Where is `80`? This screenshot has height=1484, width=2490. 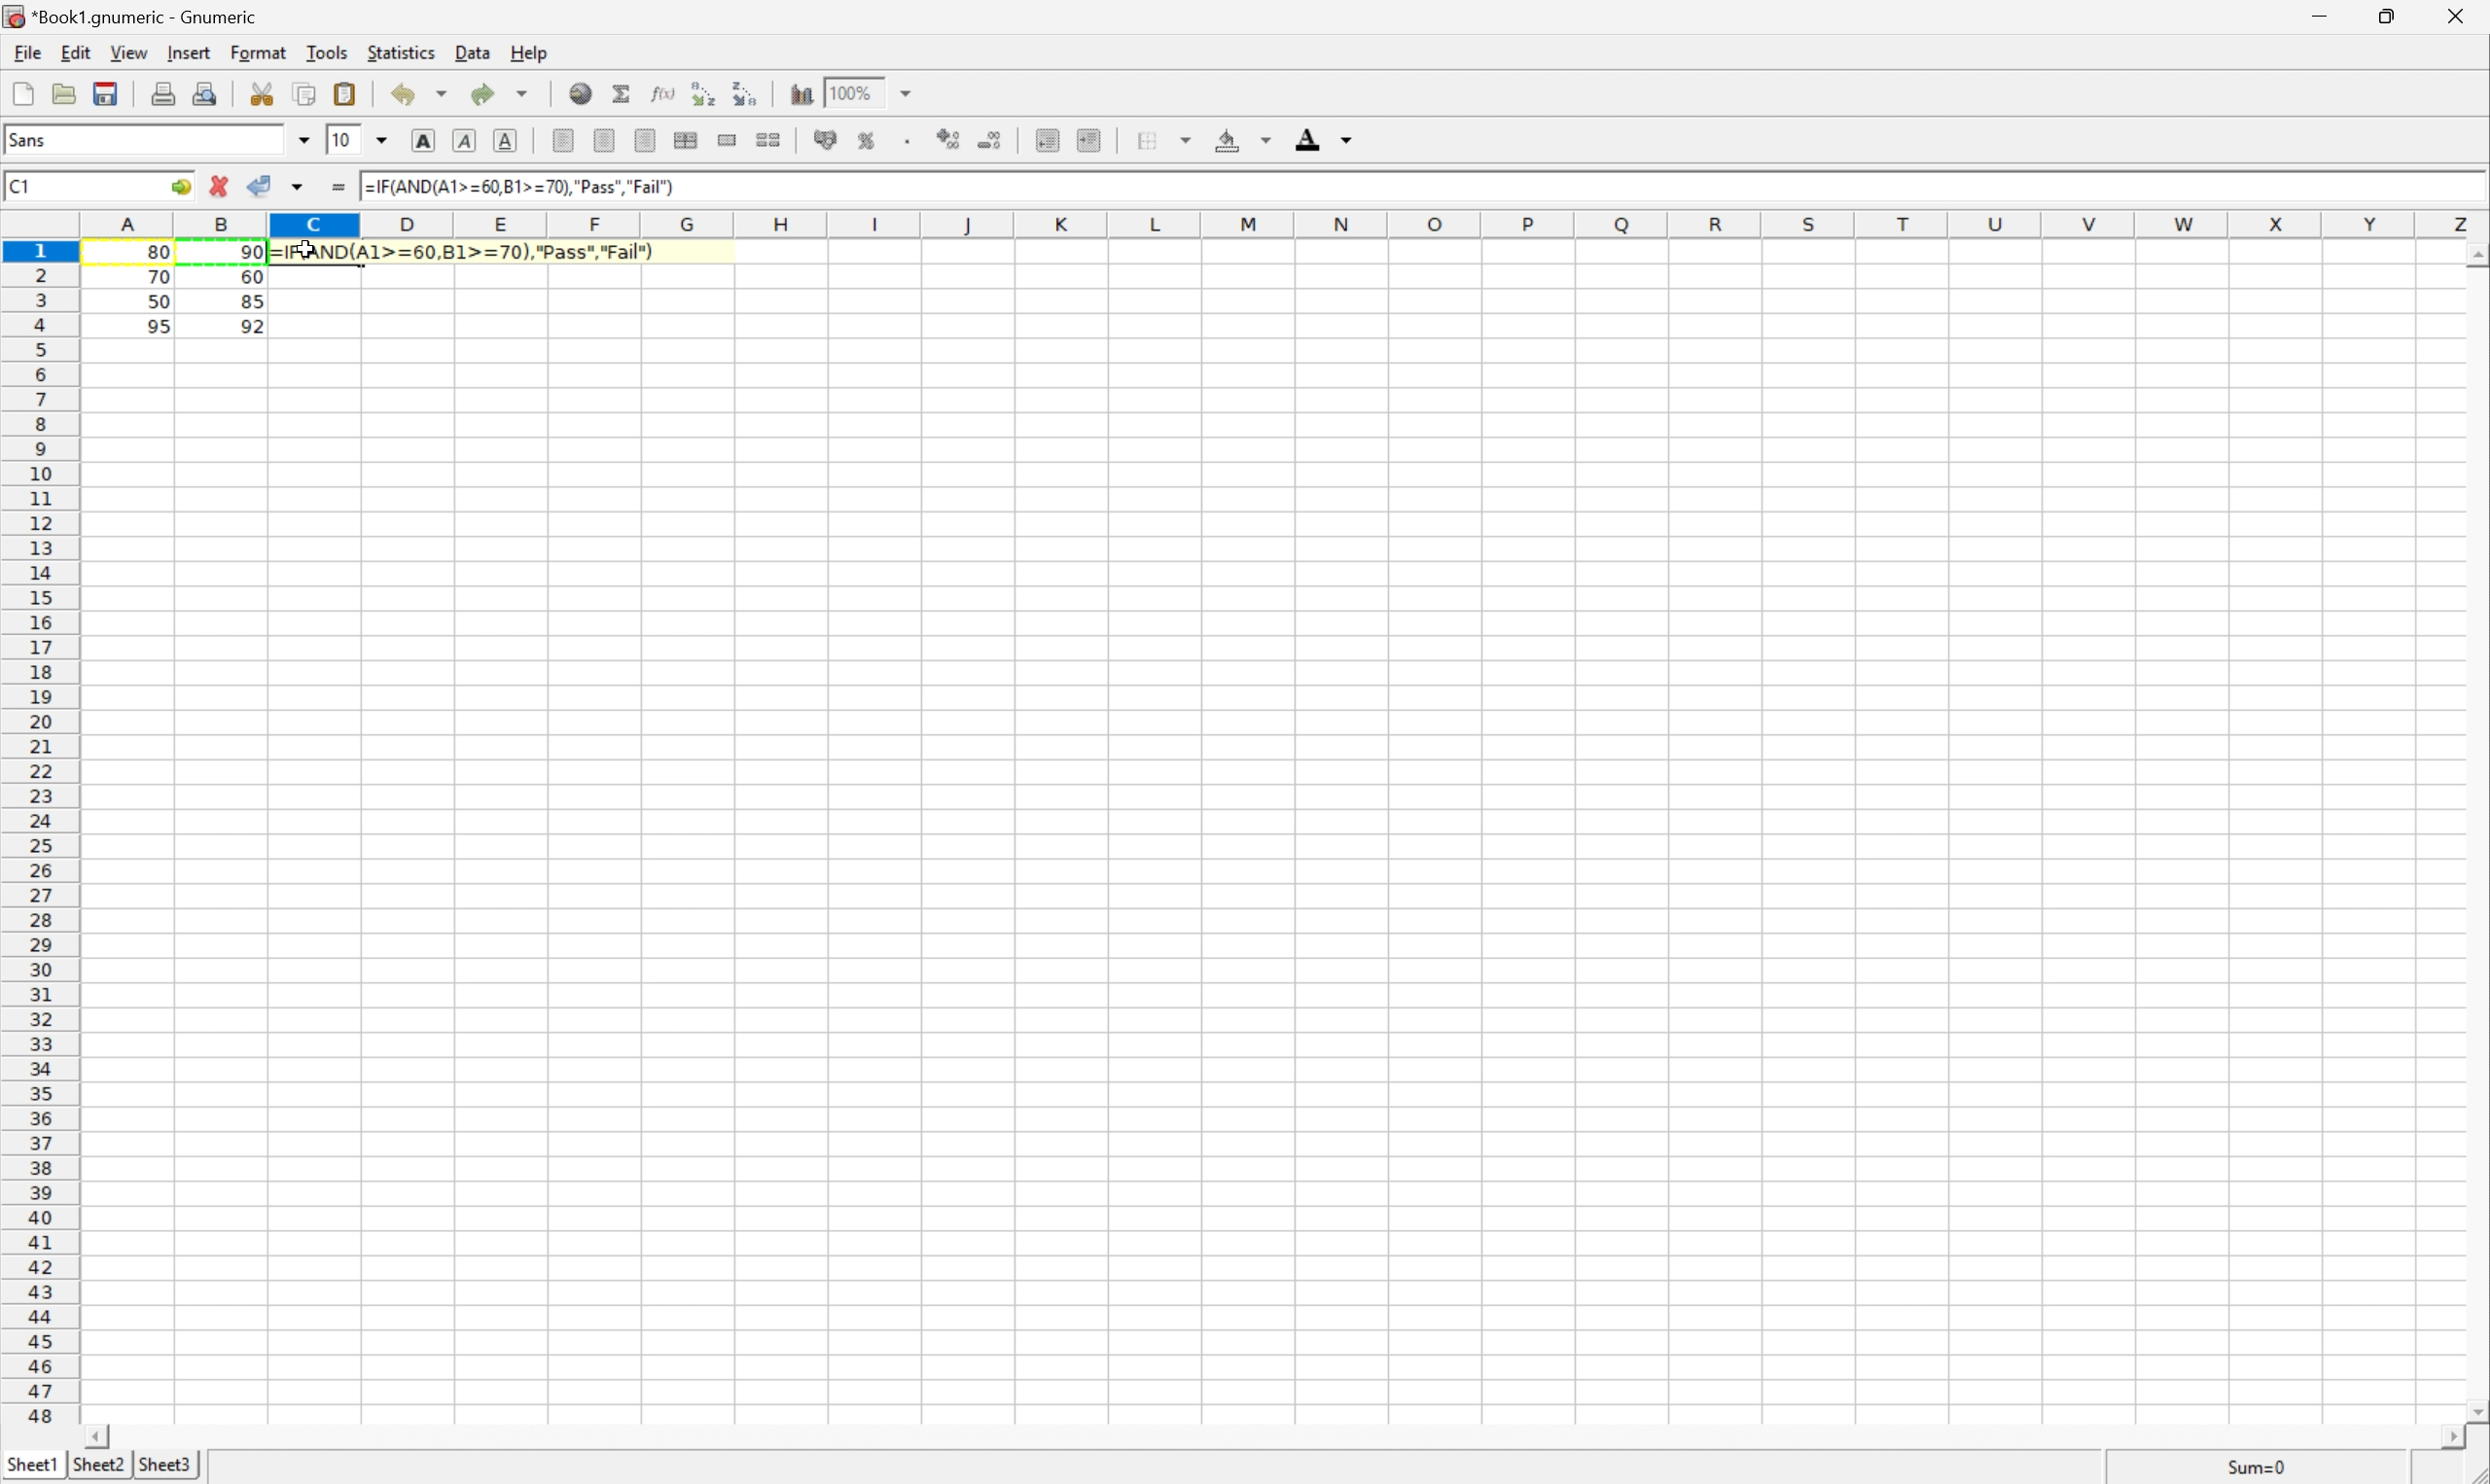
80 is located at coordinates (164, 248).